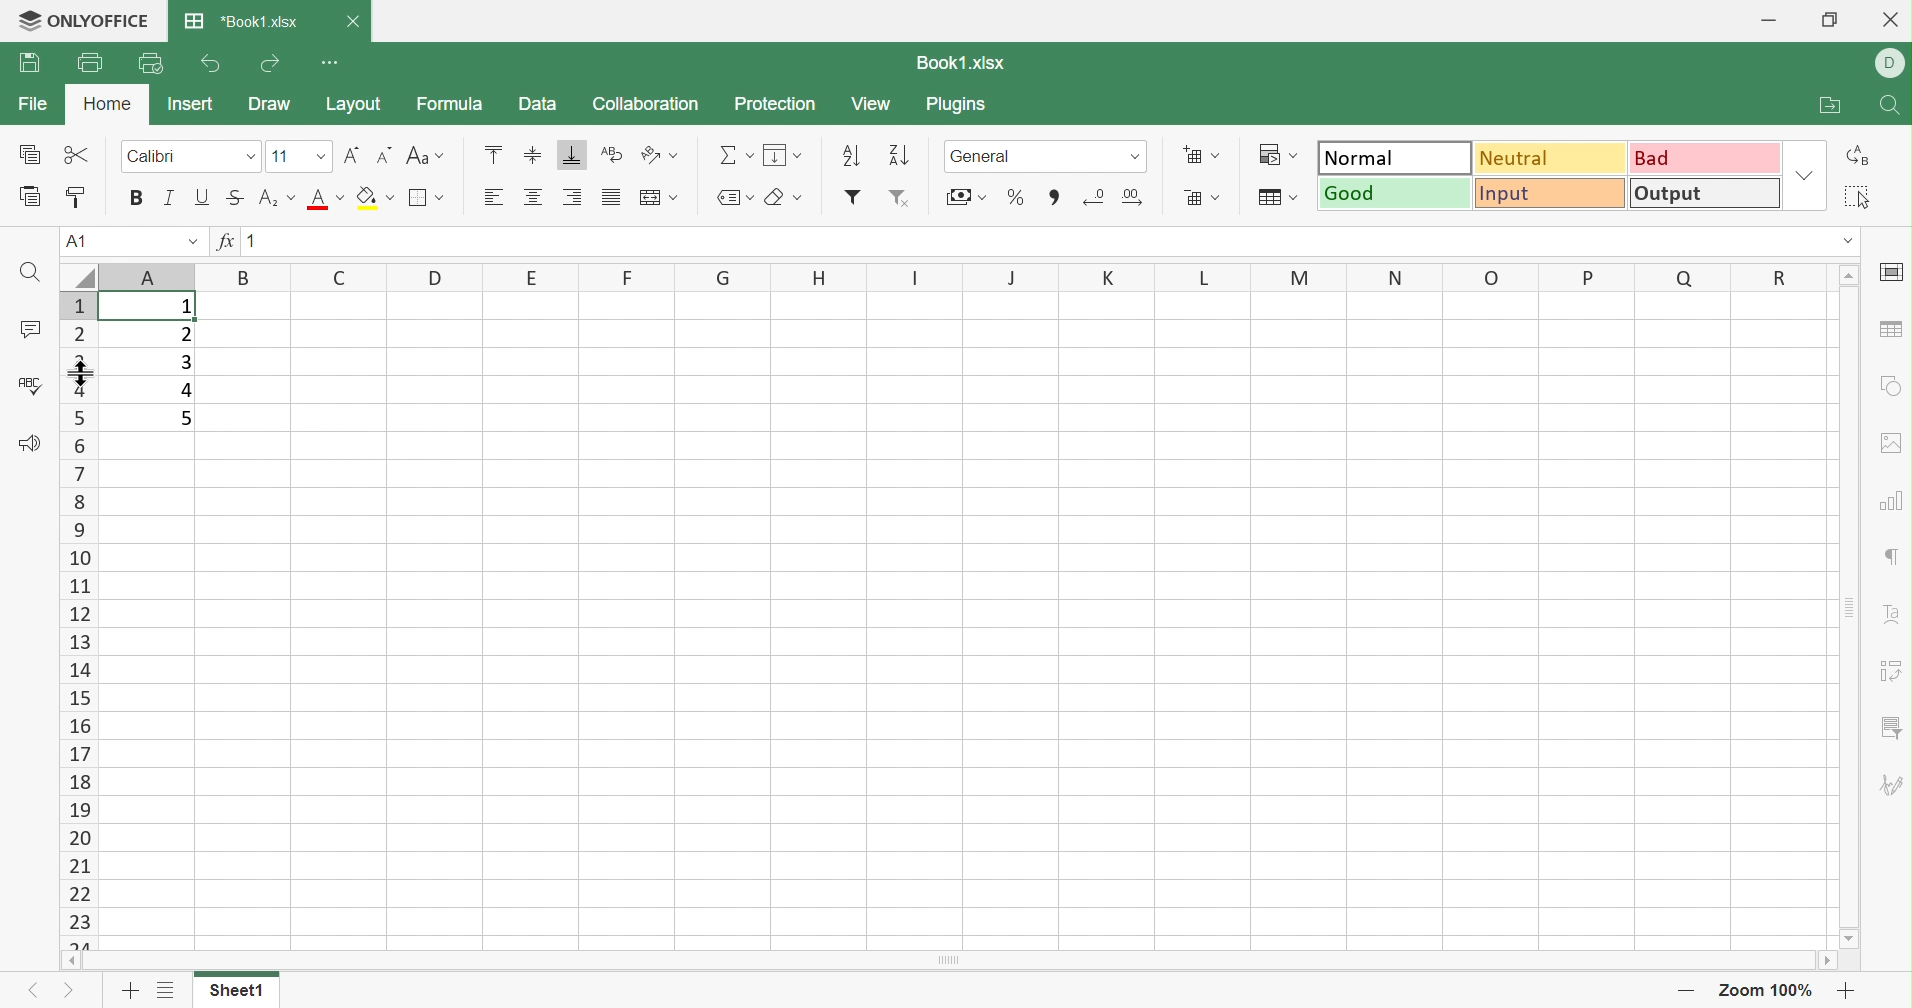  Describe the element at coordinates (77, 156) in the screenshot. I see `Cut` at that location.